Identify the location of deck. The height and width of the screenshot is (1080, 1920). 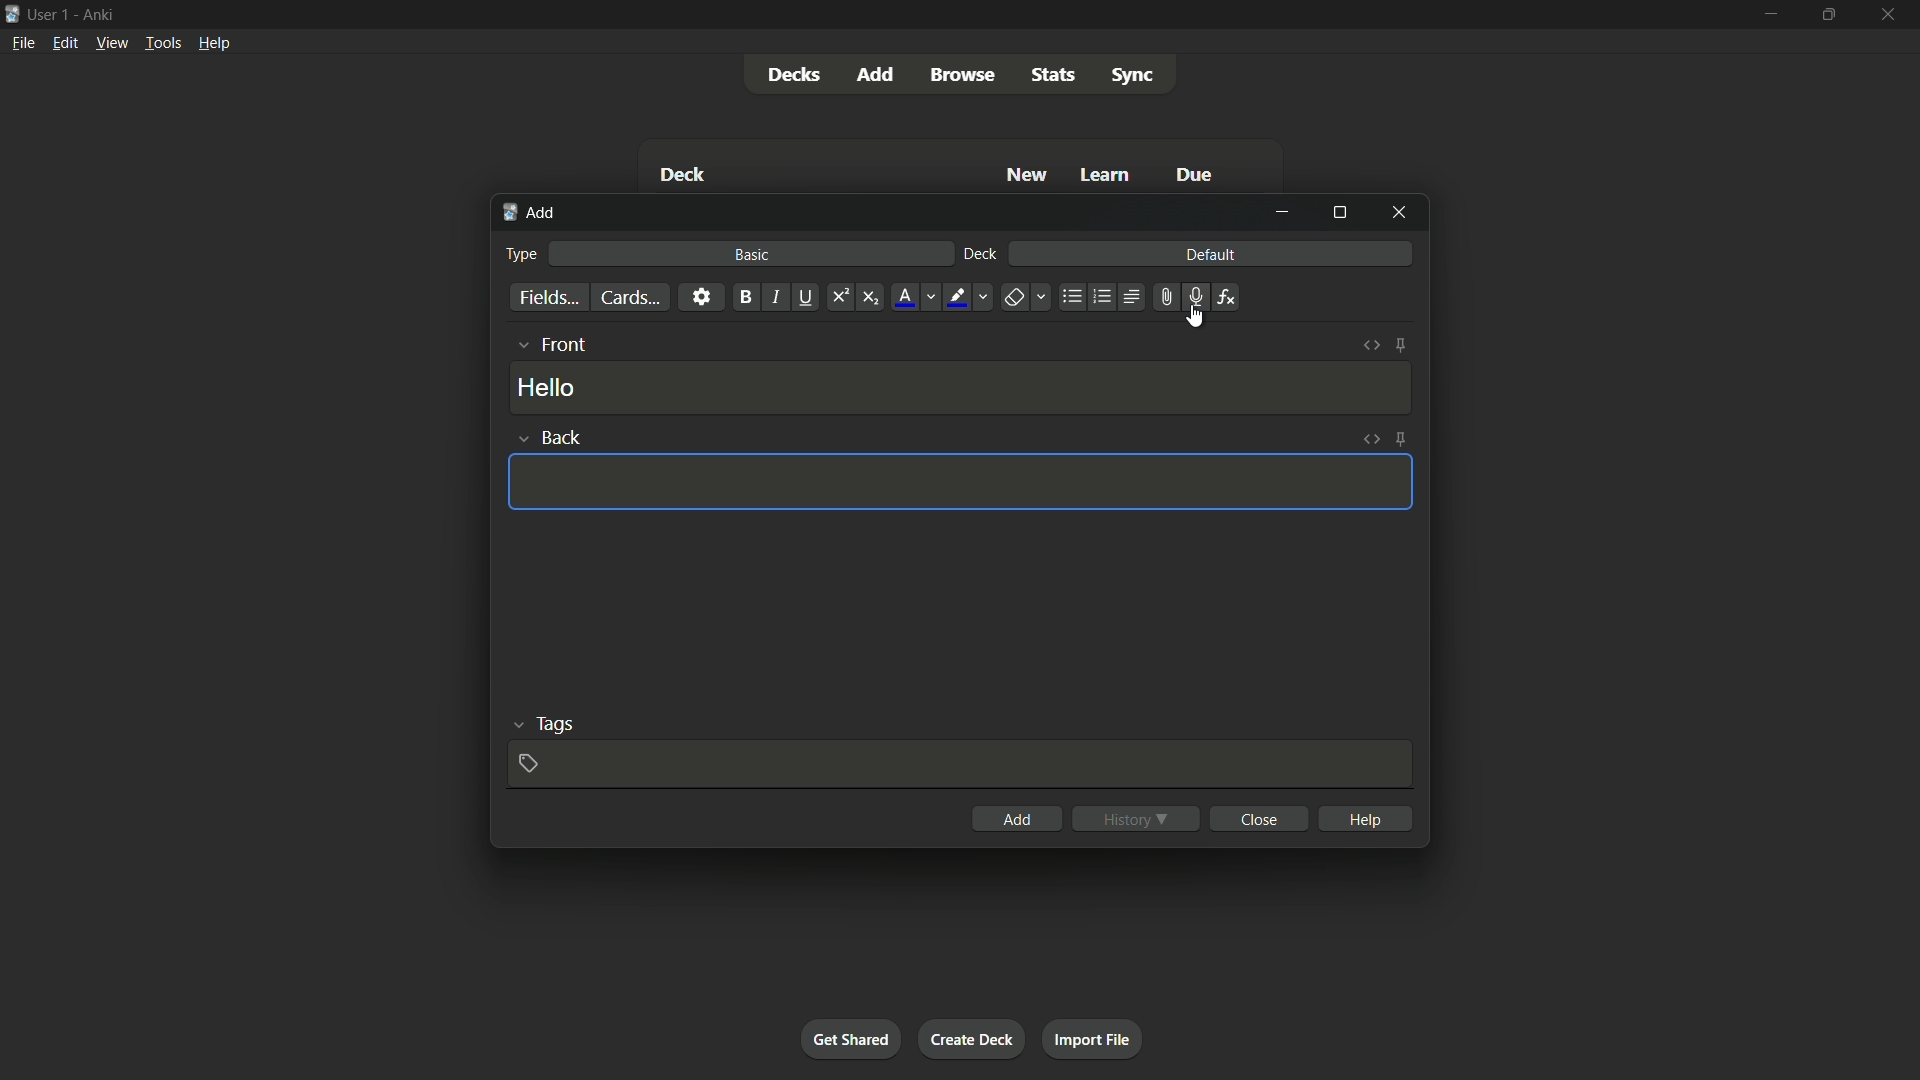
(980, 253).